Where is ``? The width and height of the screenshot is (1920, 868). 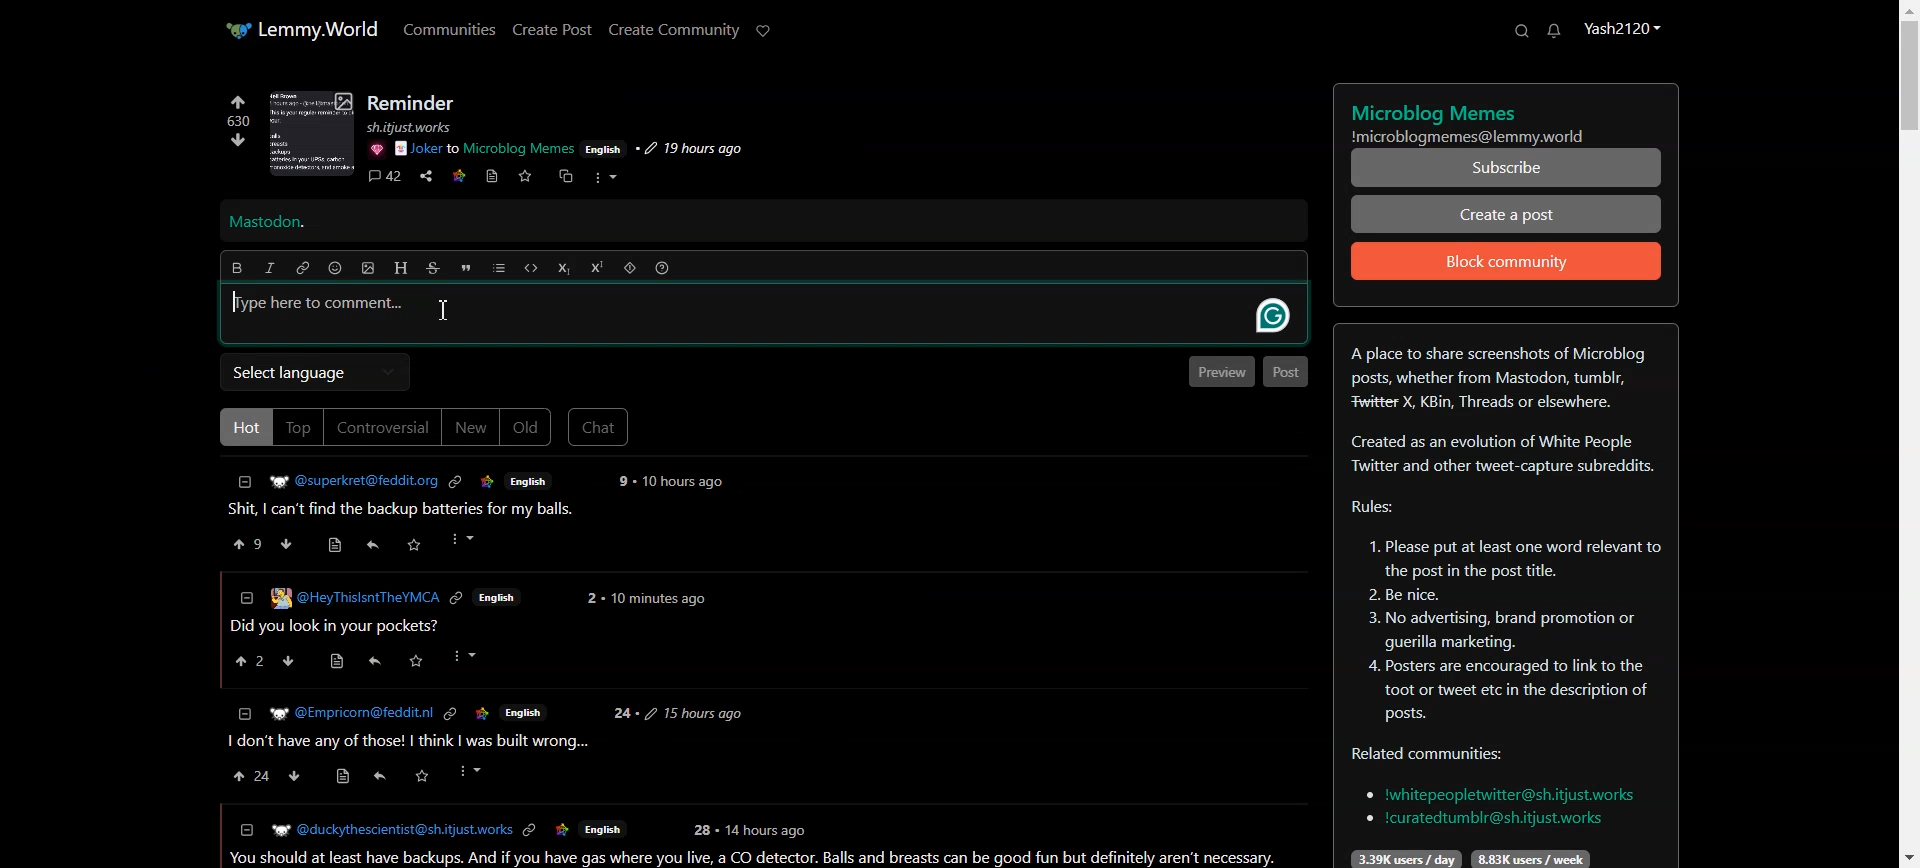  is located at coordinates (374, 661).